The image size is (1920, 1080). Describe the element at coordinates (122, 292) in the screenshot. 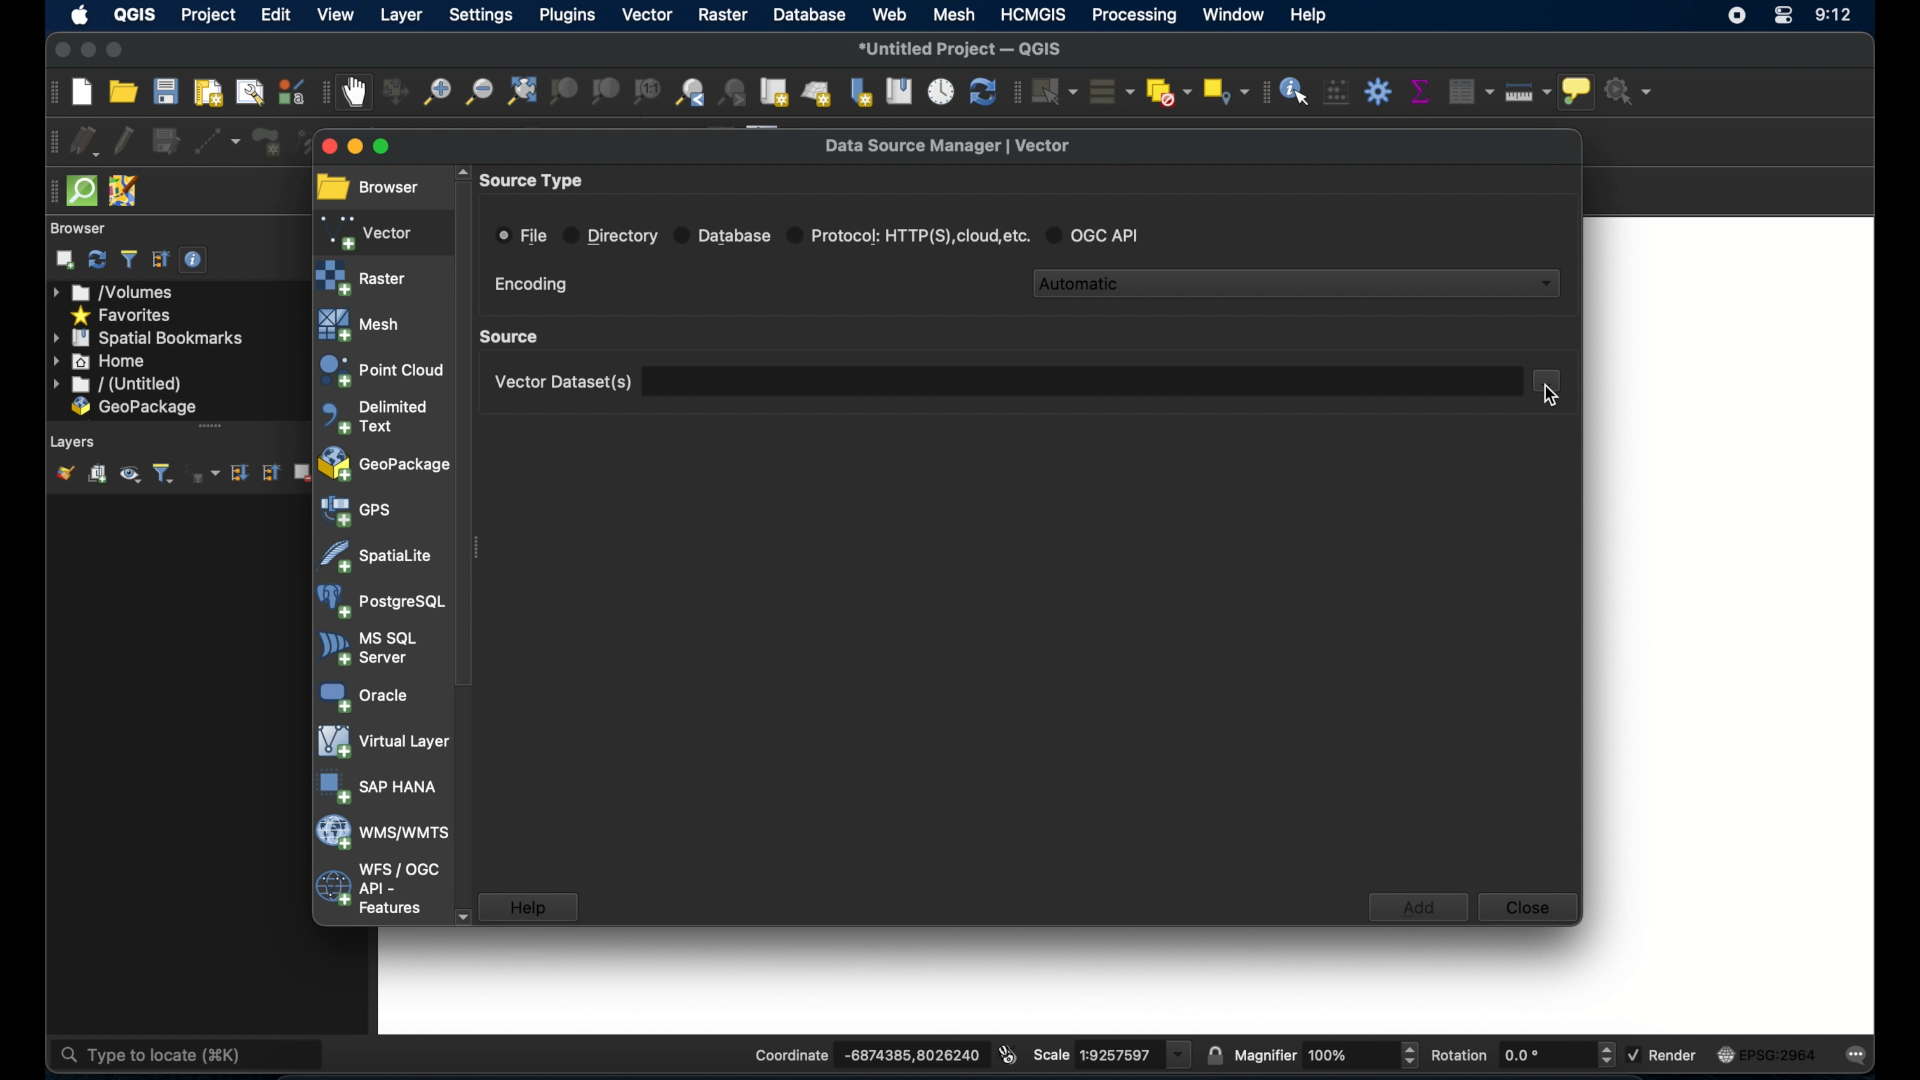

I see `volumes` at that location.